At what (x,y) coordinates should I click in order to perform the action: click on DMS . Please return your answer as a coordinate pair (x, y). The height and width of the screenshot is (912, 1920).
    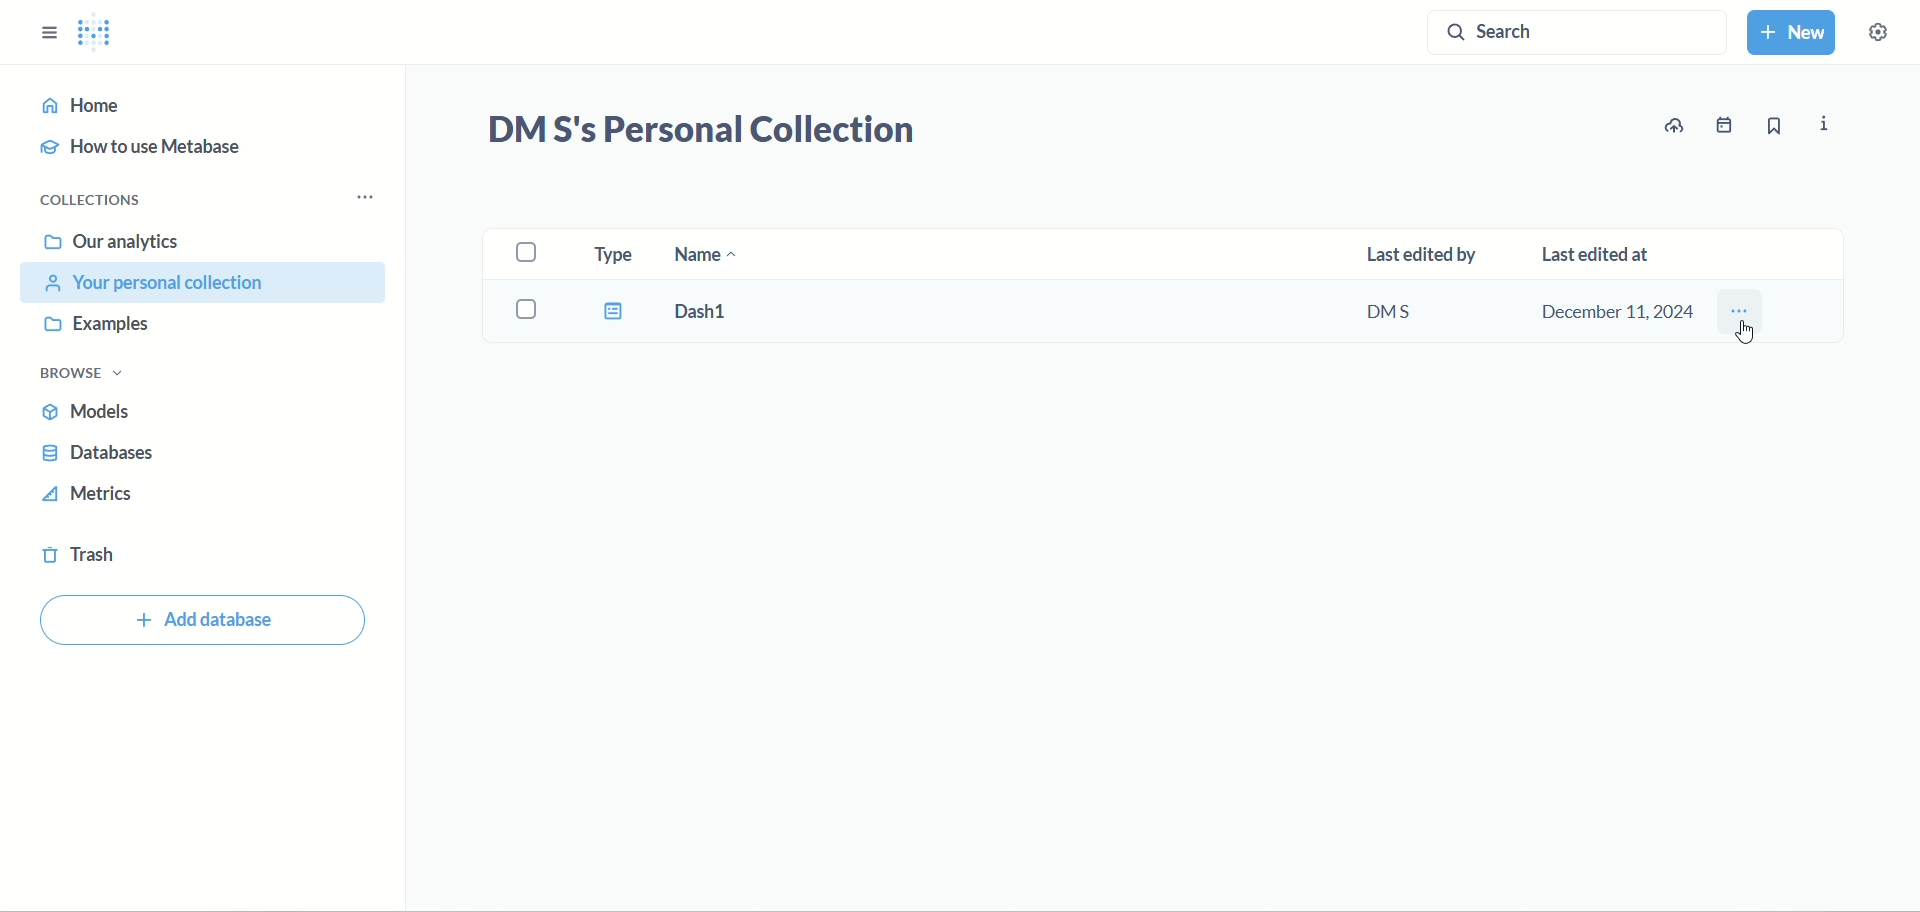
    Looking at the image, I should click on (1402, 313).